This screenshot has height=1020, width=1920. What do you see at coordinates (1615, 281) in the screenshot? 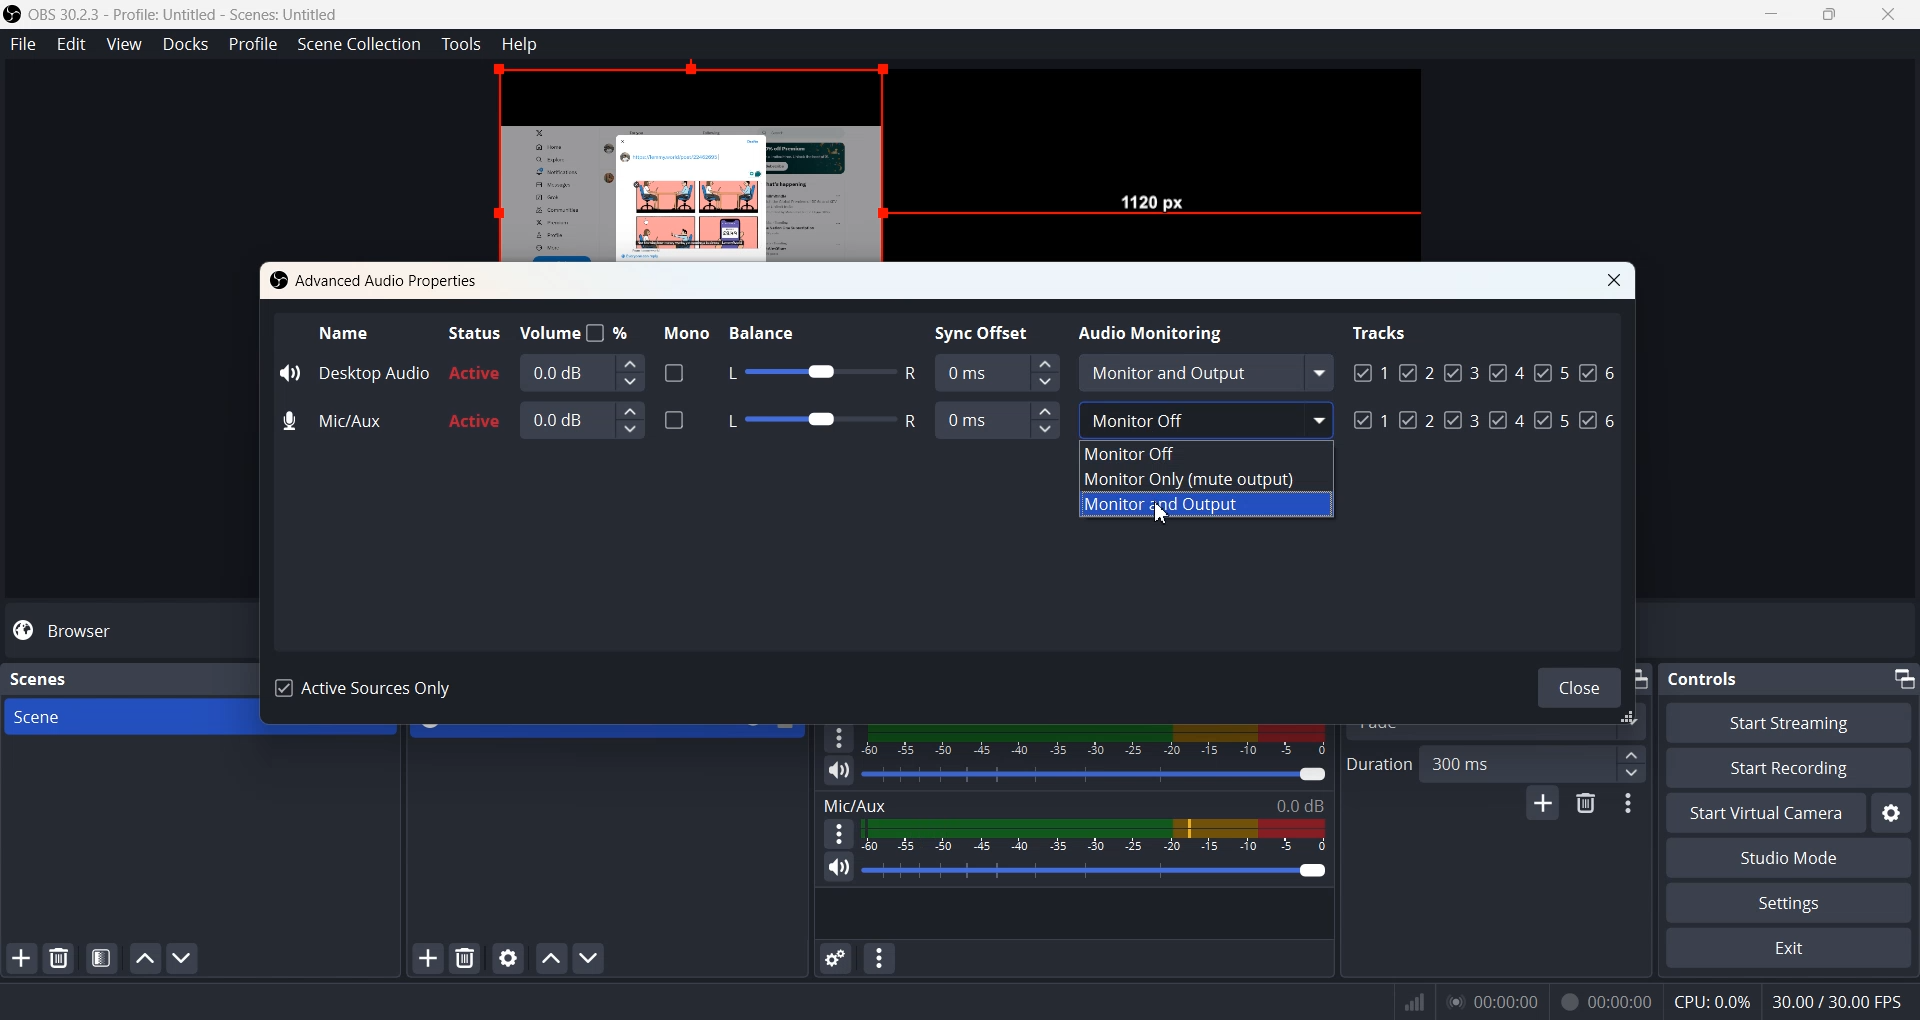
I see `Close` at bounding box center [1615, 281].